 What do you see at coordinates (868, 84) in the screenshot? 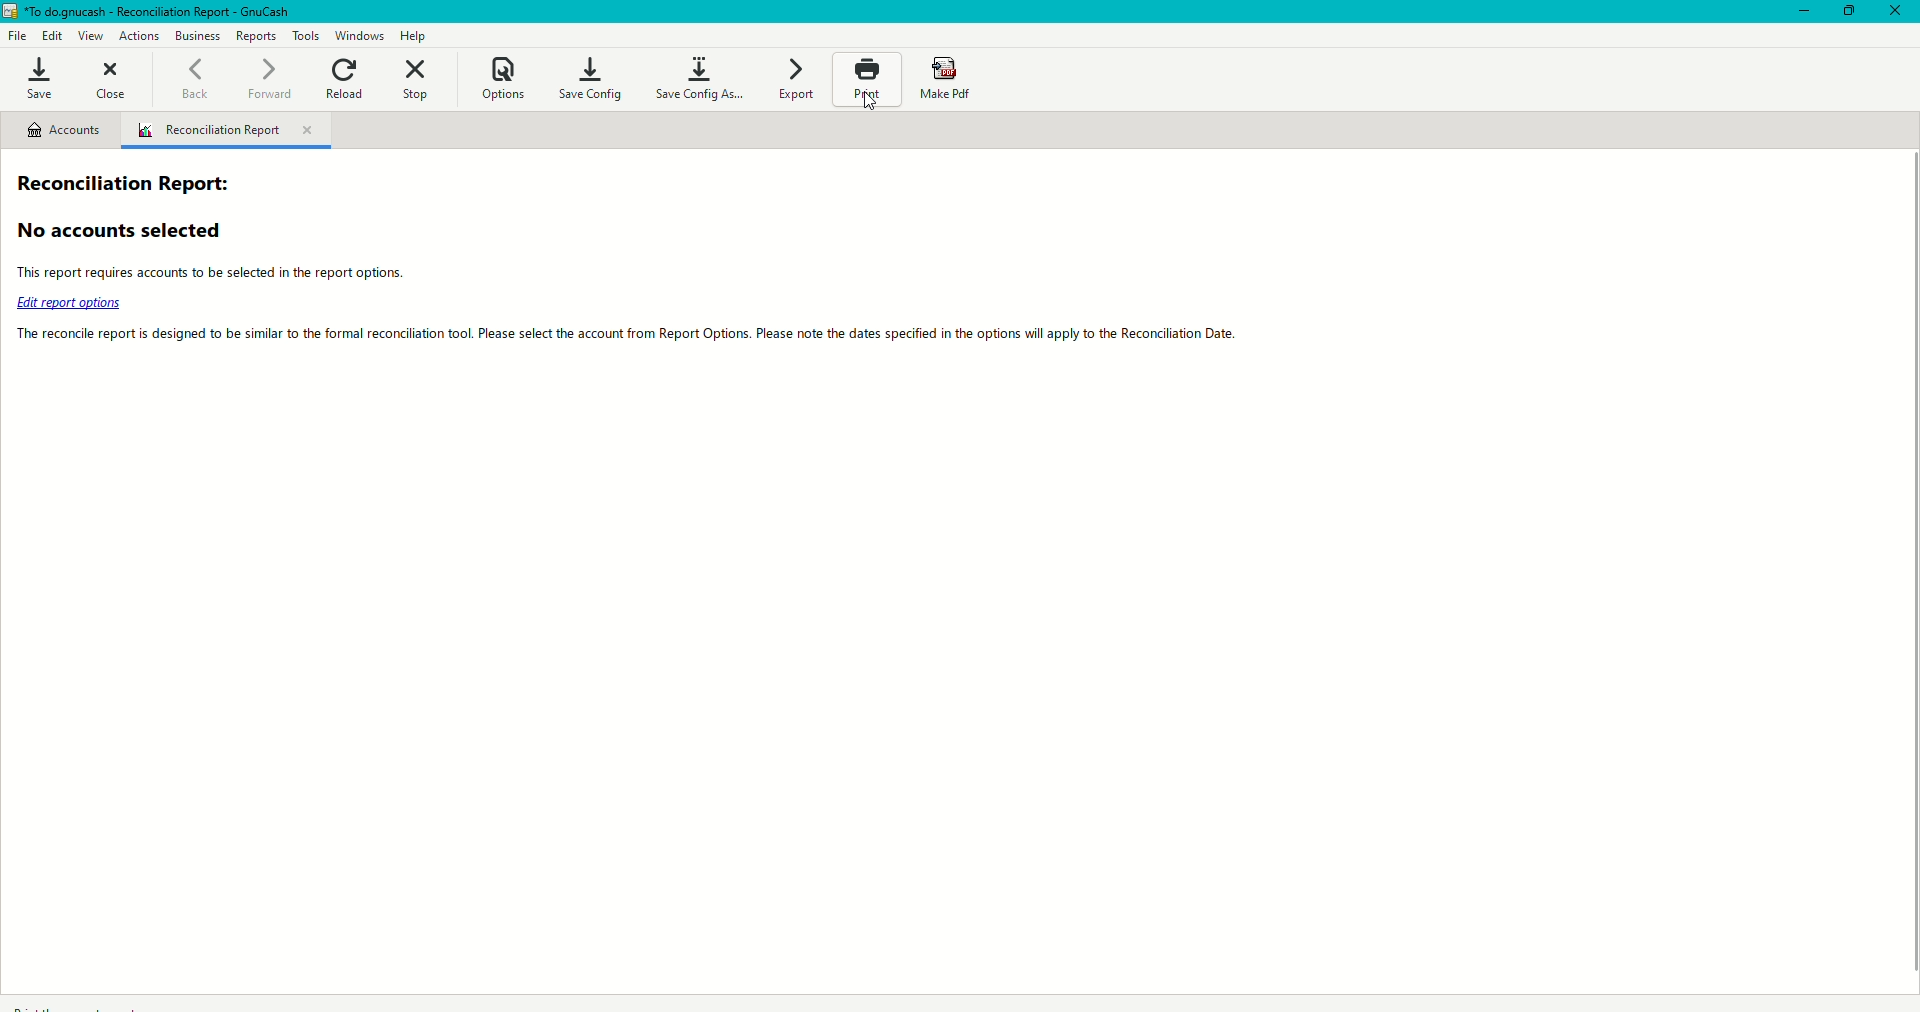
I see `Print` at bounding box center [868, 84].